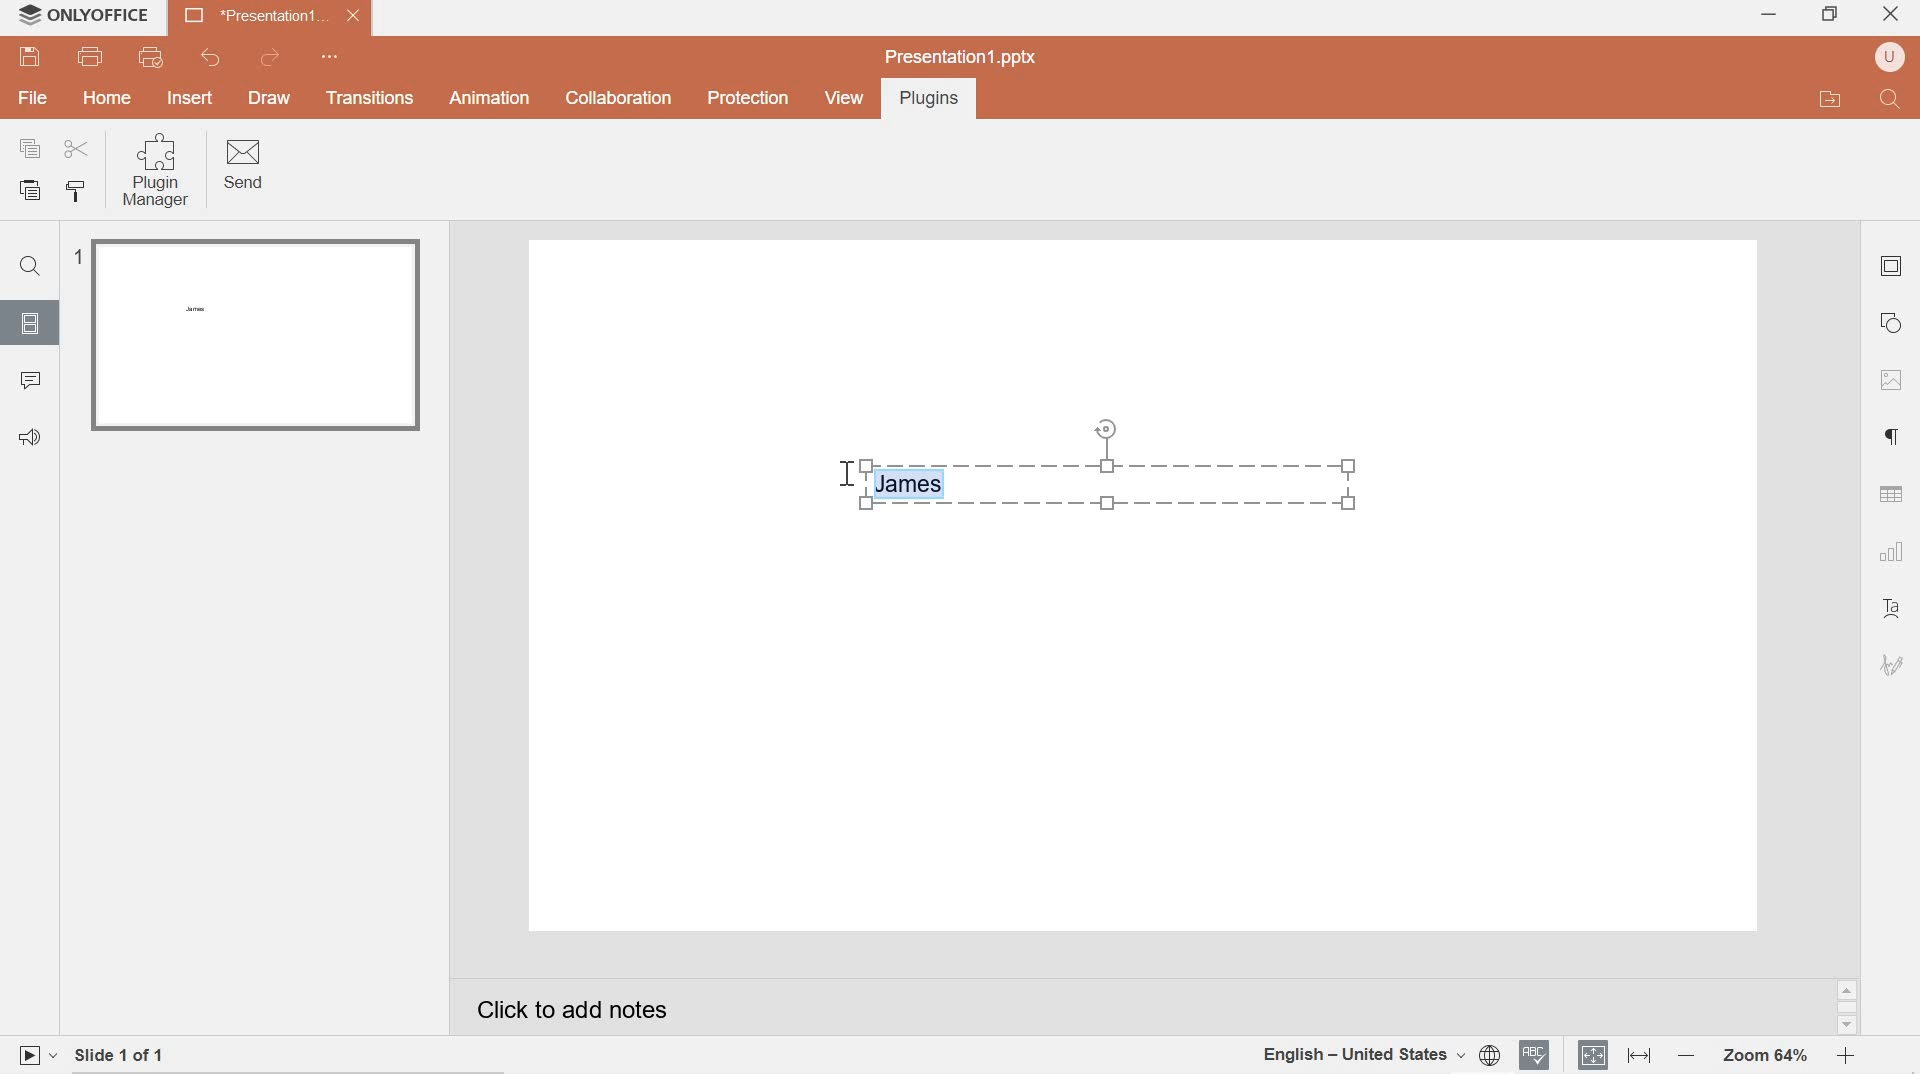 This screenshot has height=1074, width=1920. Describe the element at coordinates (93, 58) in the screenshot. I see `print` at that location.